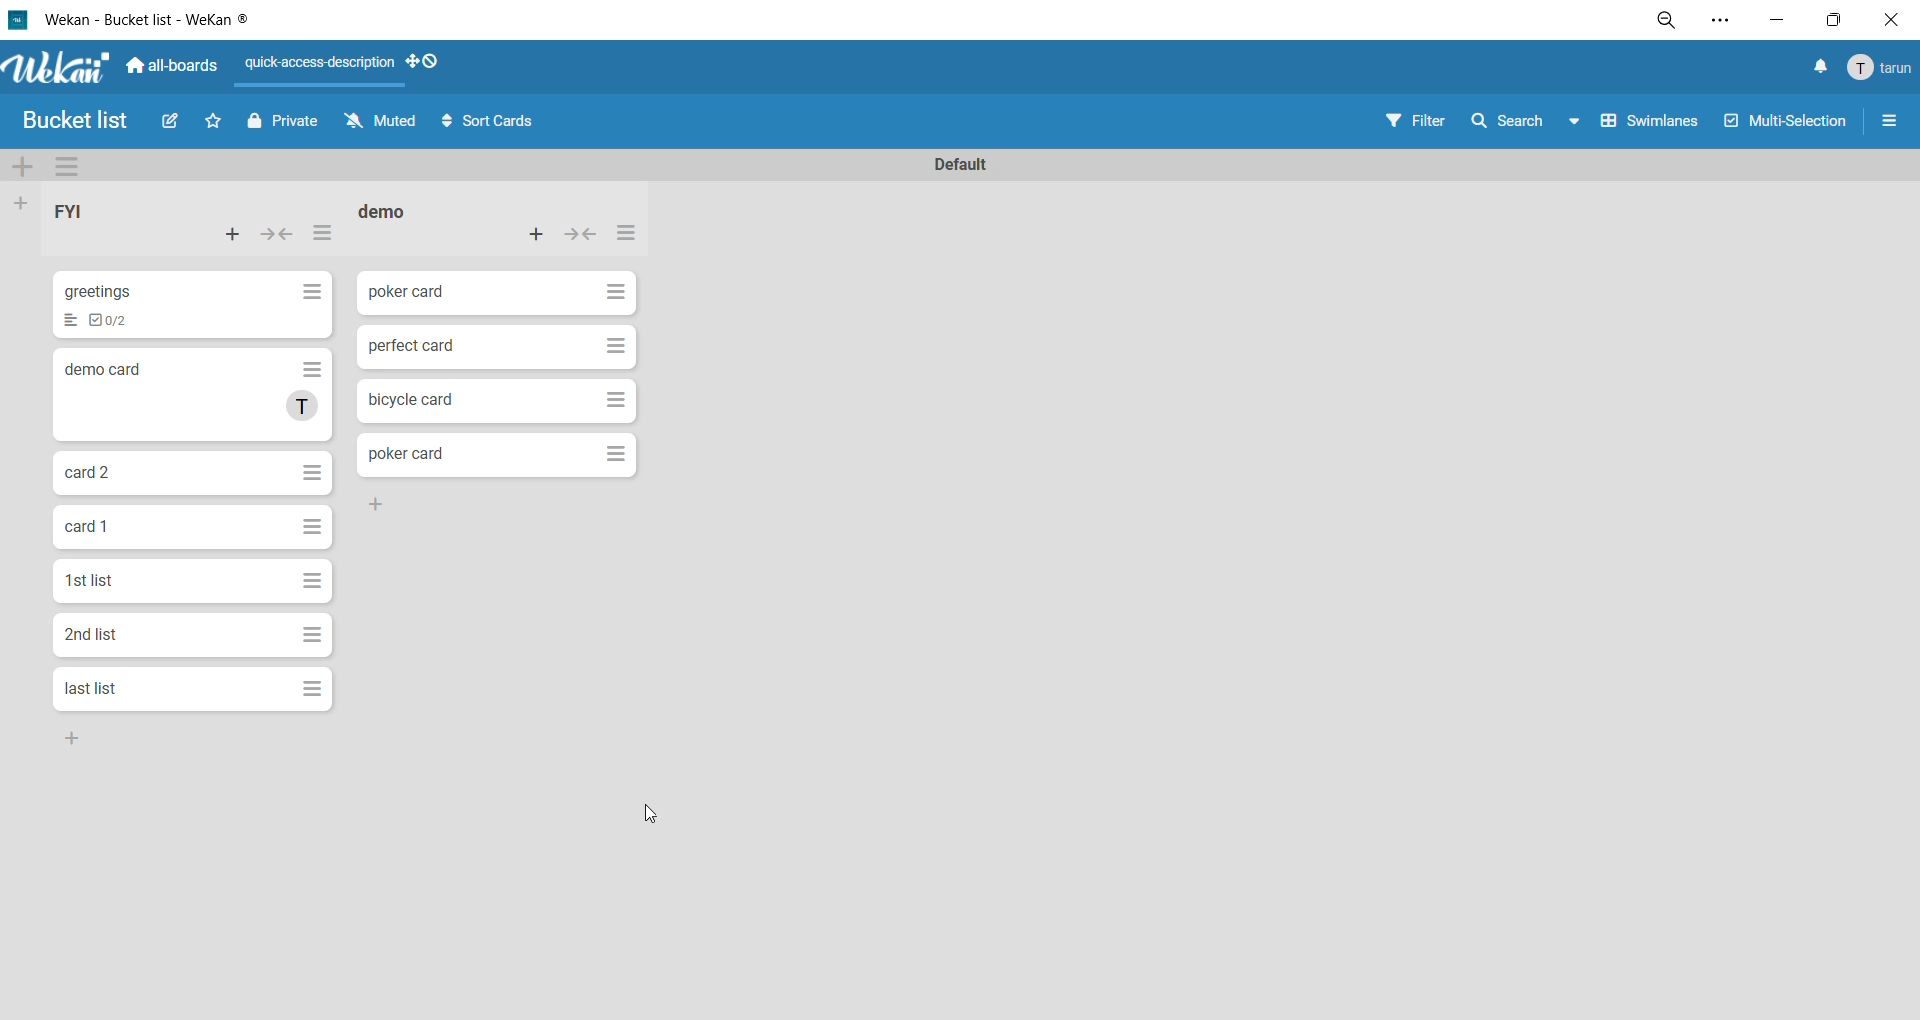  Describe the element at coordinates (1531, 119) in the screenshot. I see `search` at that location.